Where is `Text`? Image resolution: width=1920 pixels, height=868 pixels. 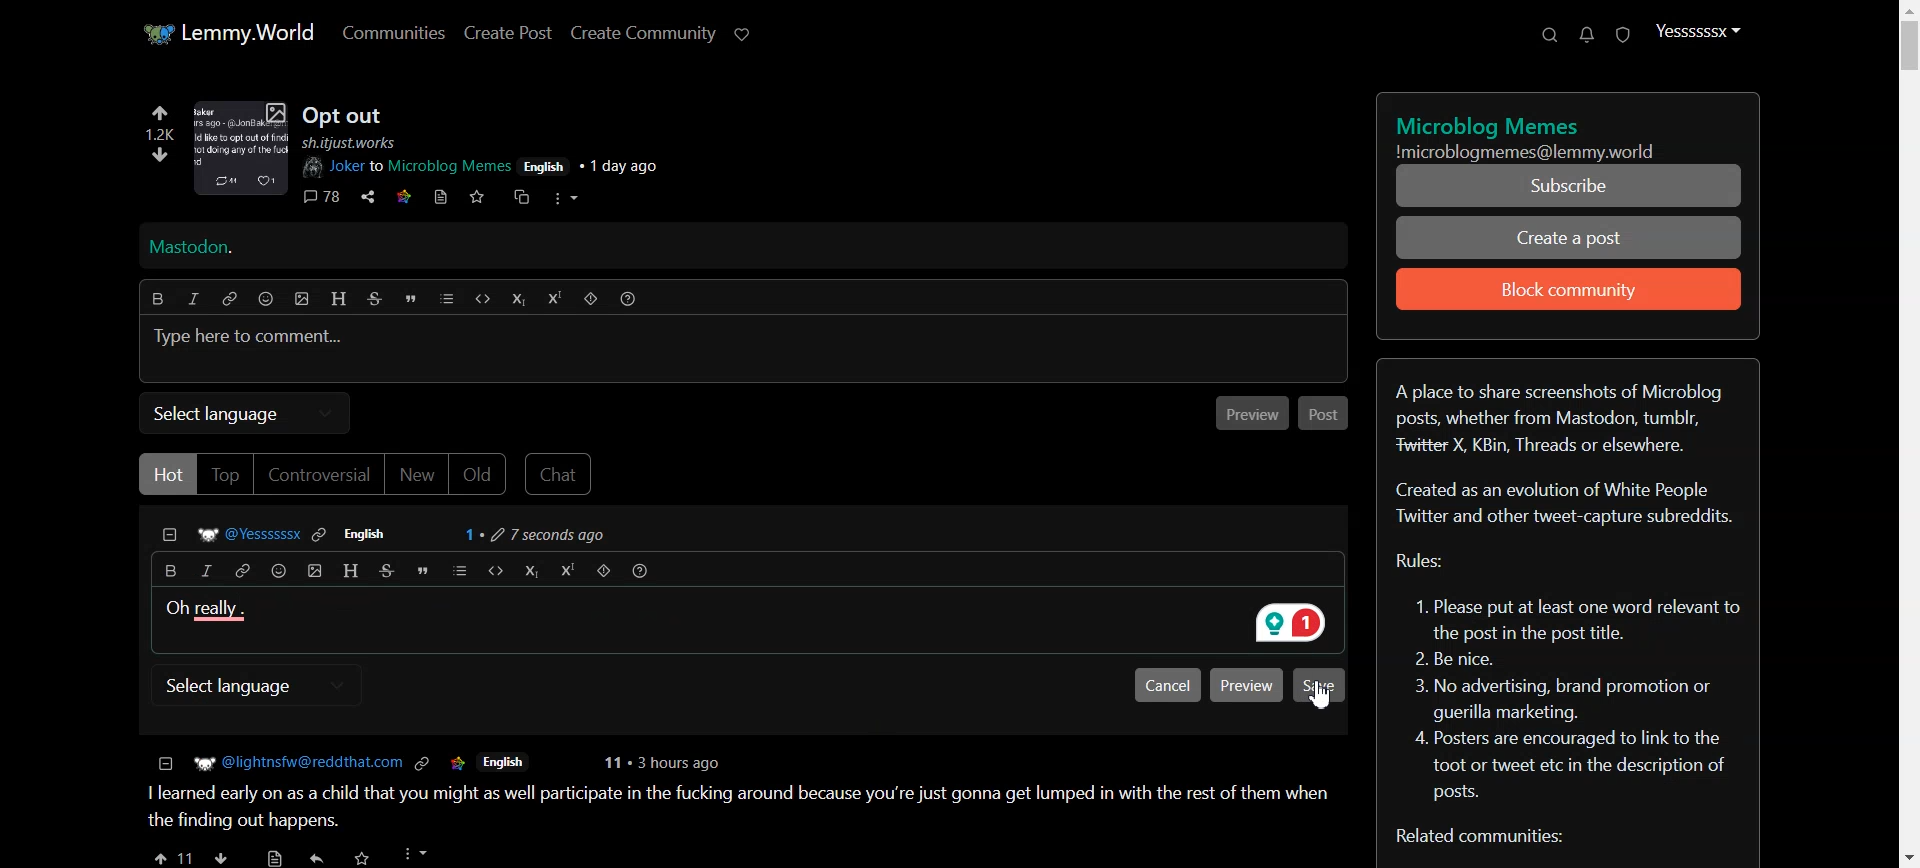 Text is located at coordinates (204, 609).